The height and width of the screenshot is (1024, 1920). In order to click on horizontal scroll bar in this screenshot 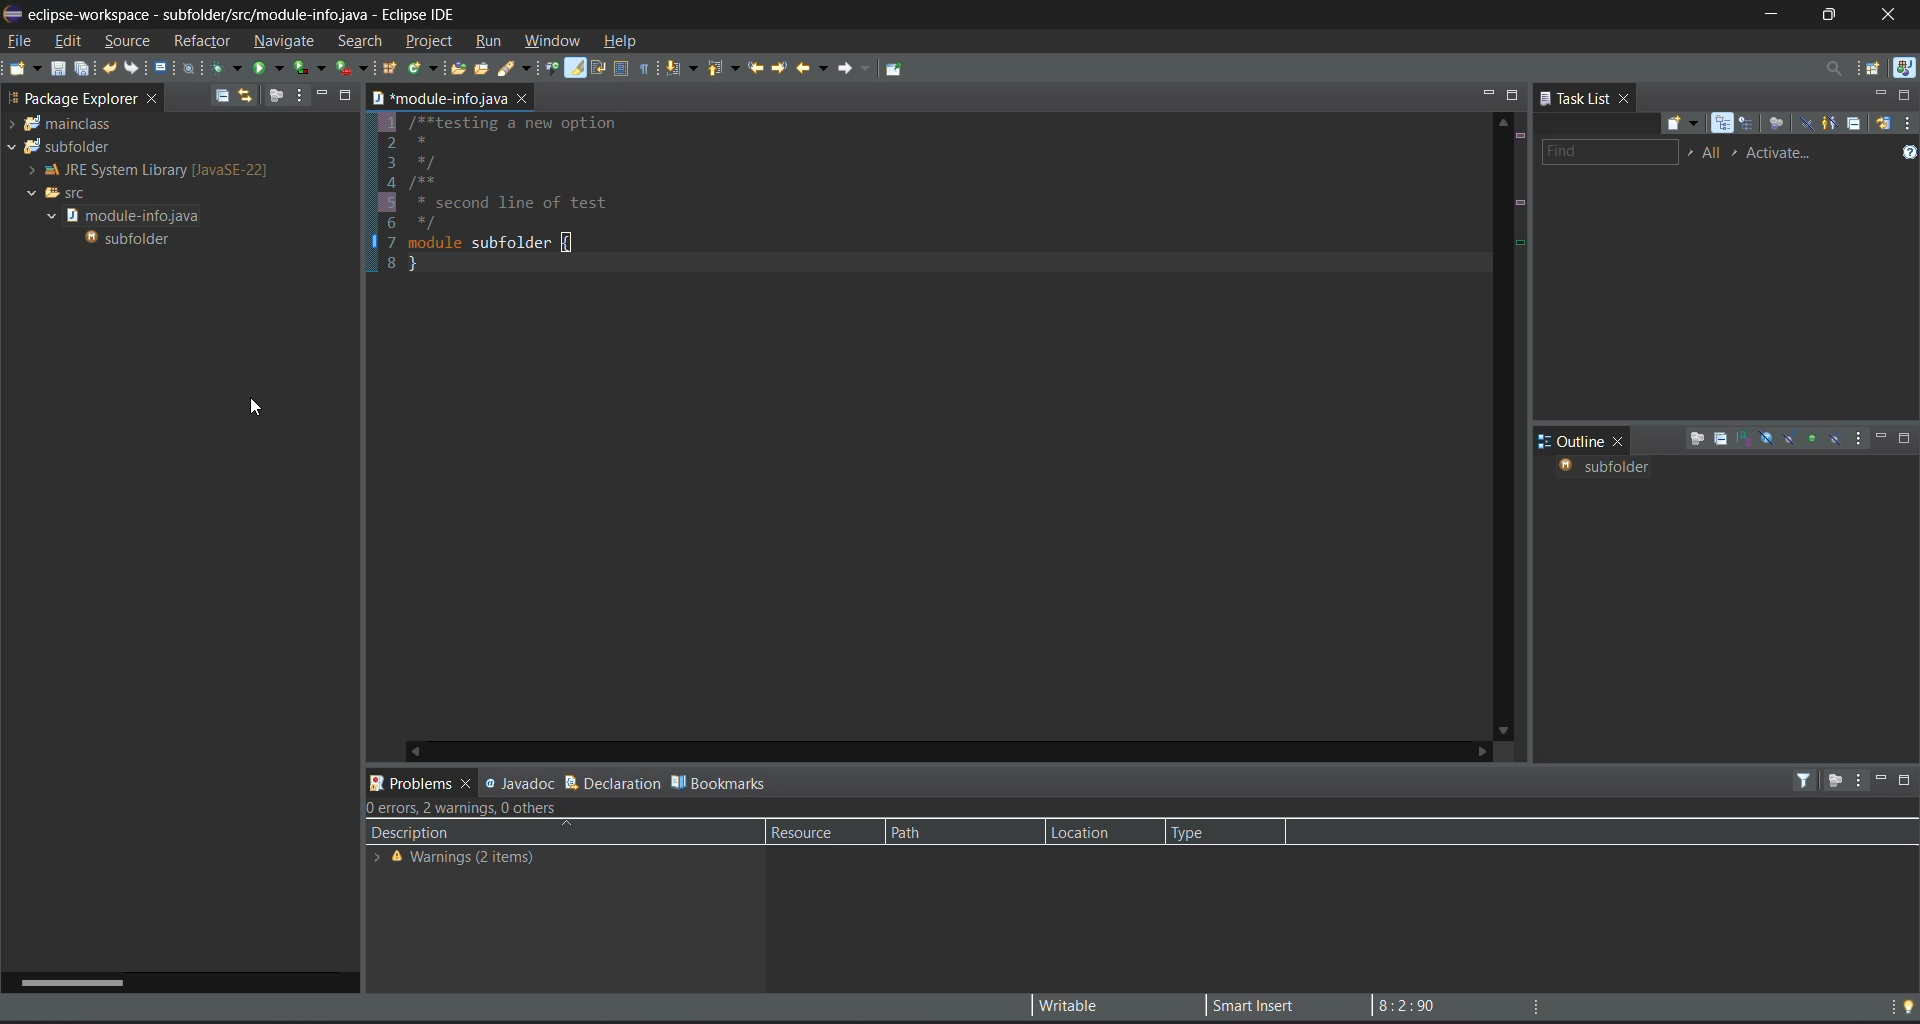, I will do `click(67, 982)`.